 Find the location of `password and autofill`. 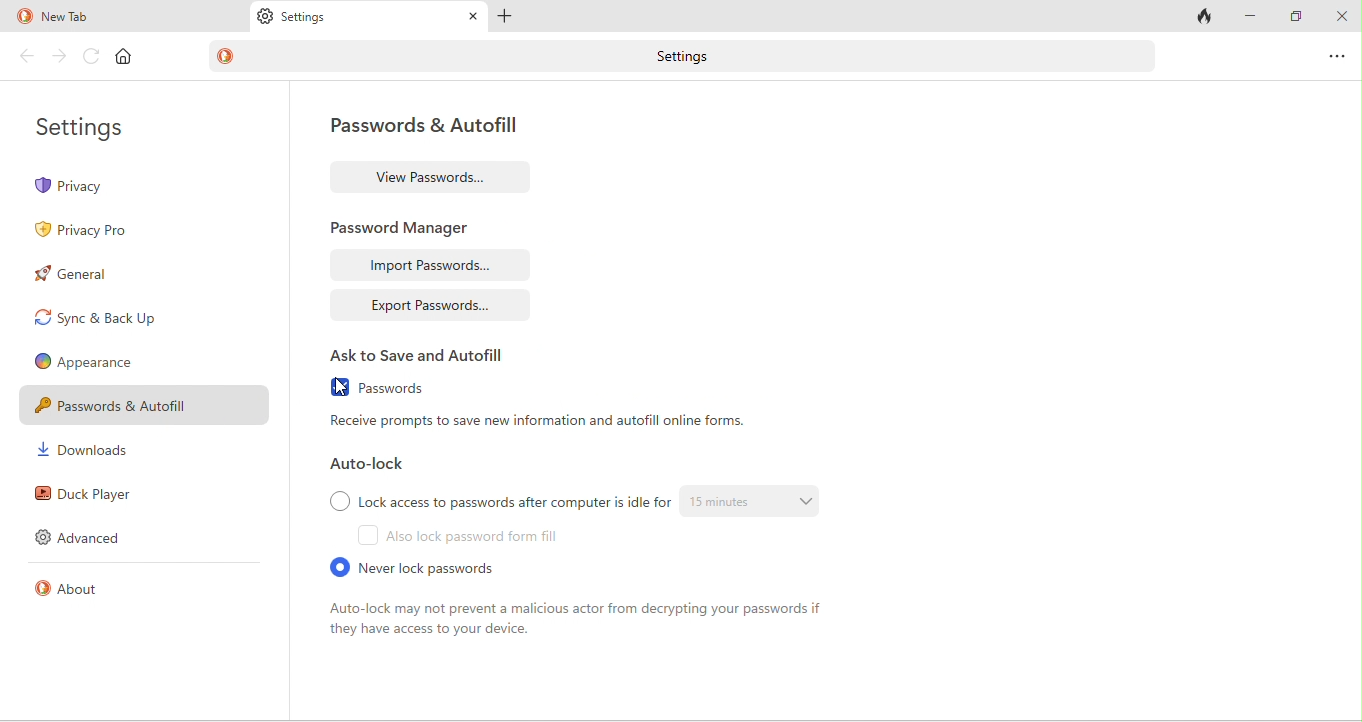

password and autofill is located at coordinates (418, 128).